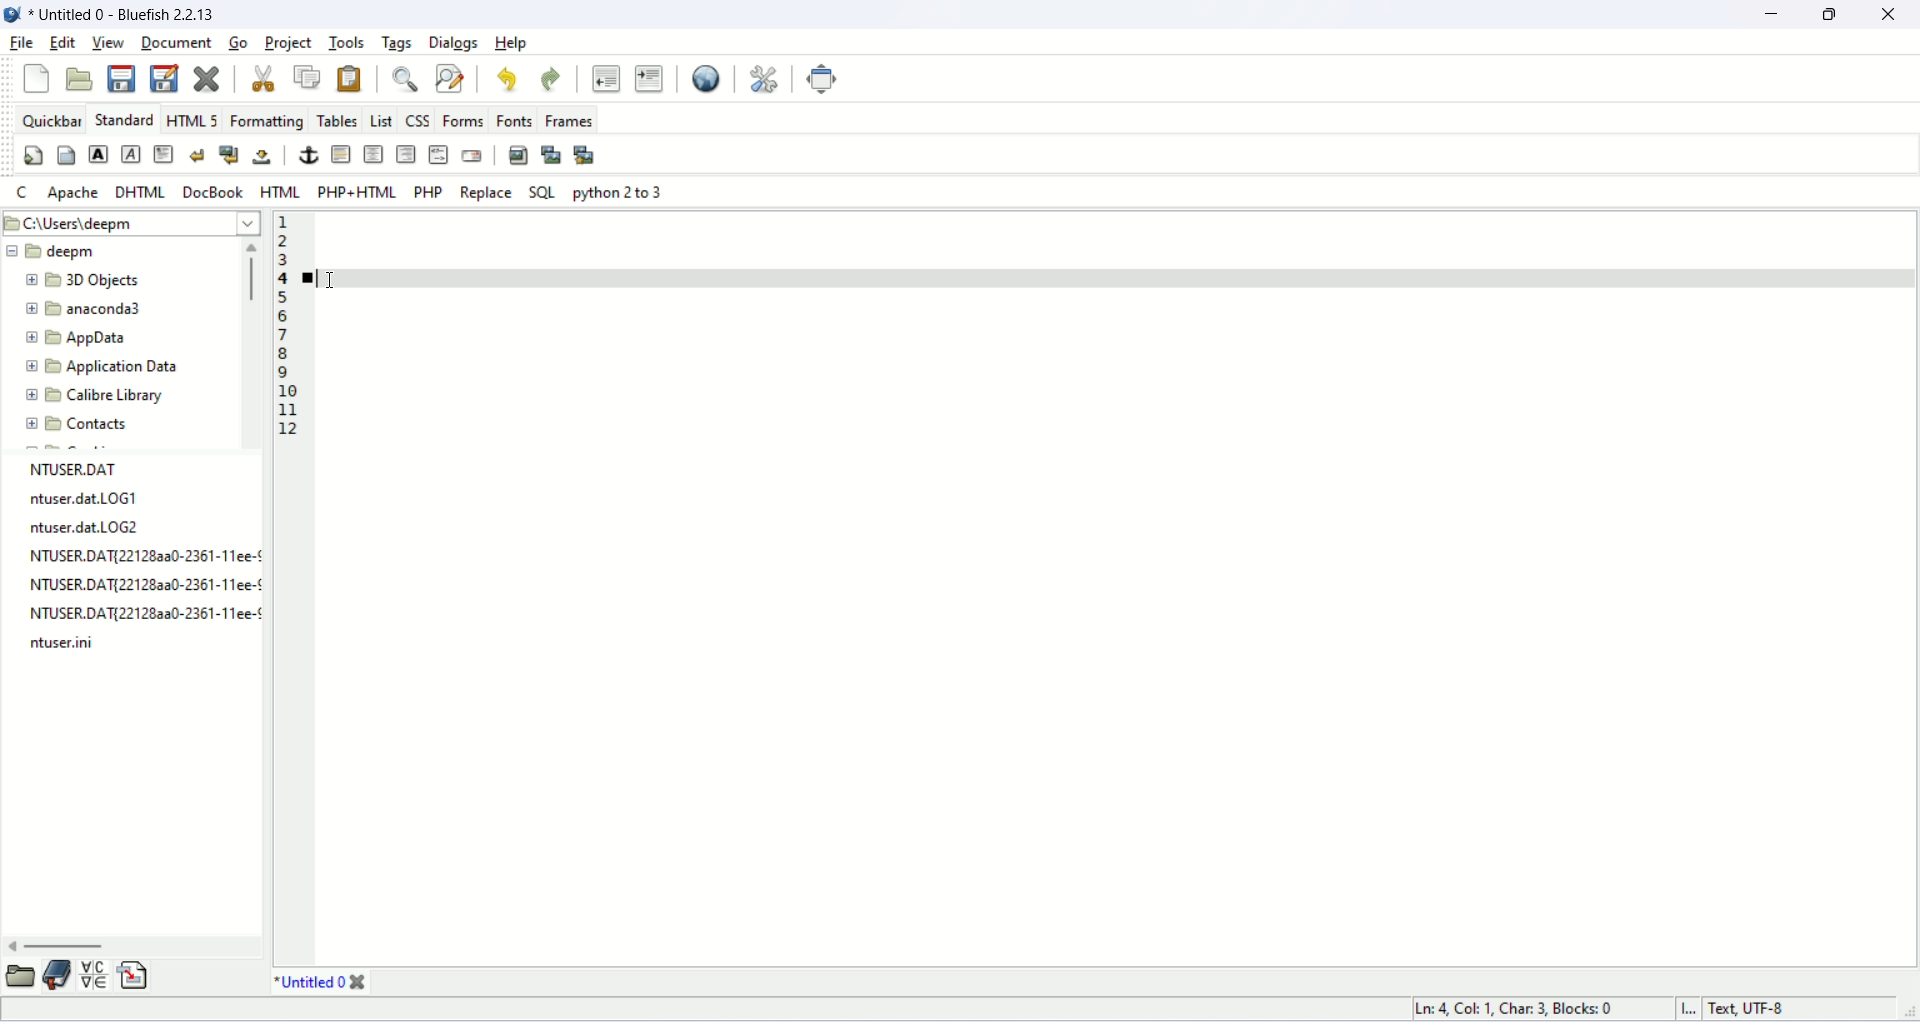 The width and height of the screenshot is (1920, 1022). I want to click on save as, so click(165, 78).